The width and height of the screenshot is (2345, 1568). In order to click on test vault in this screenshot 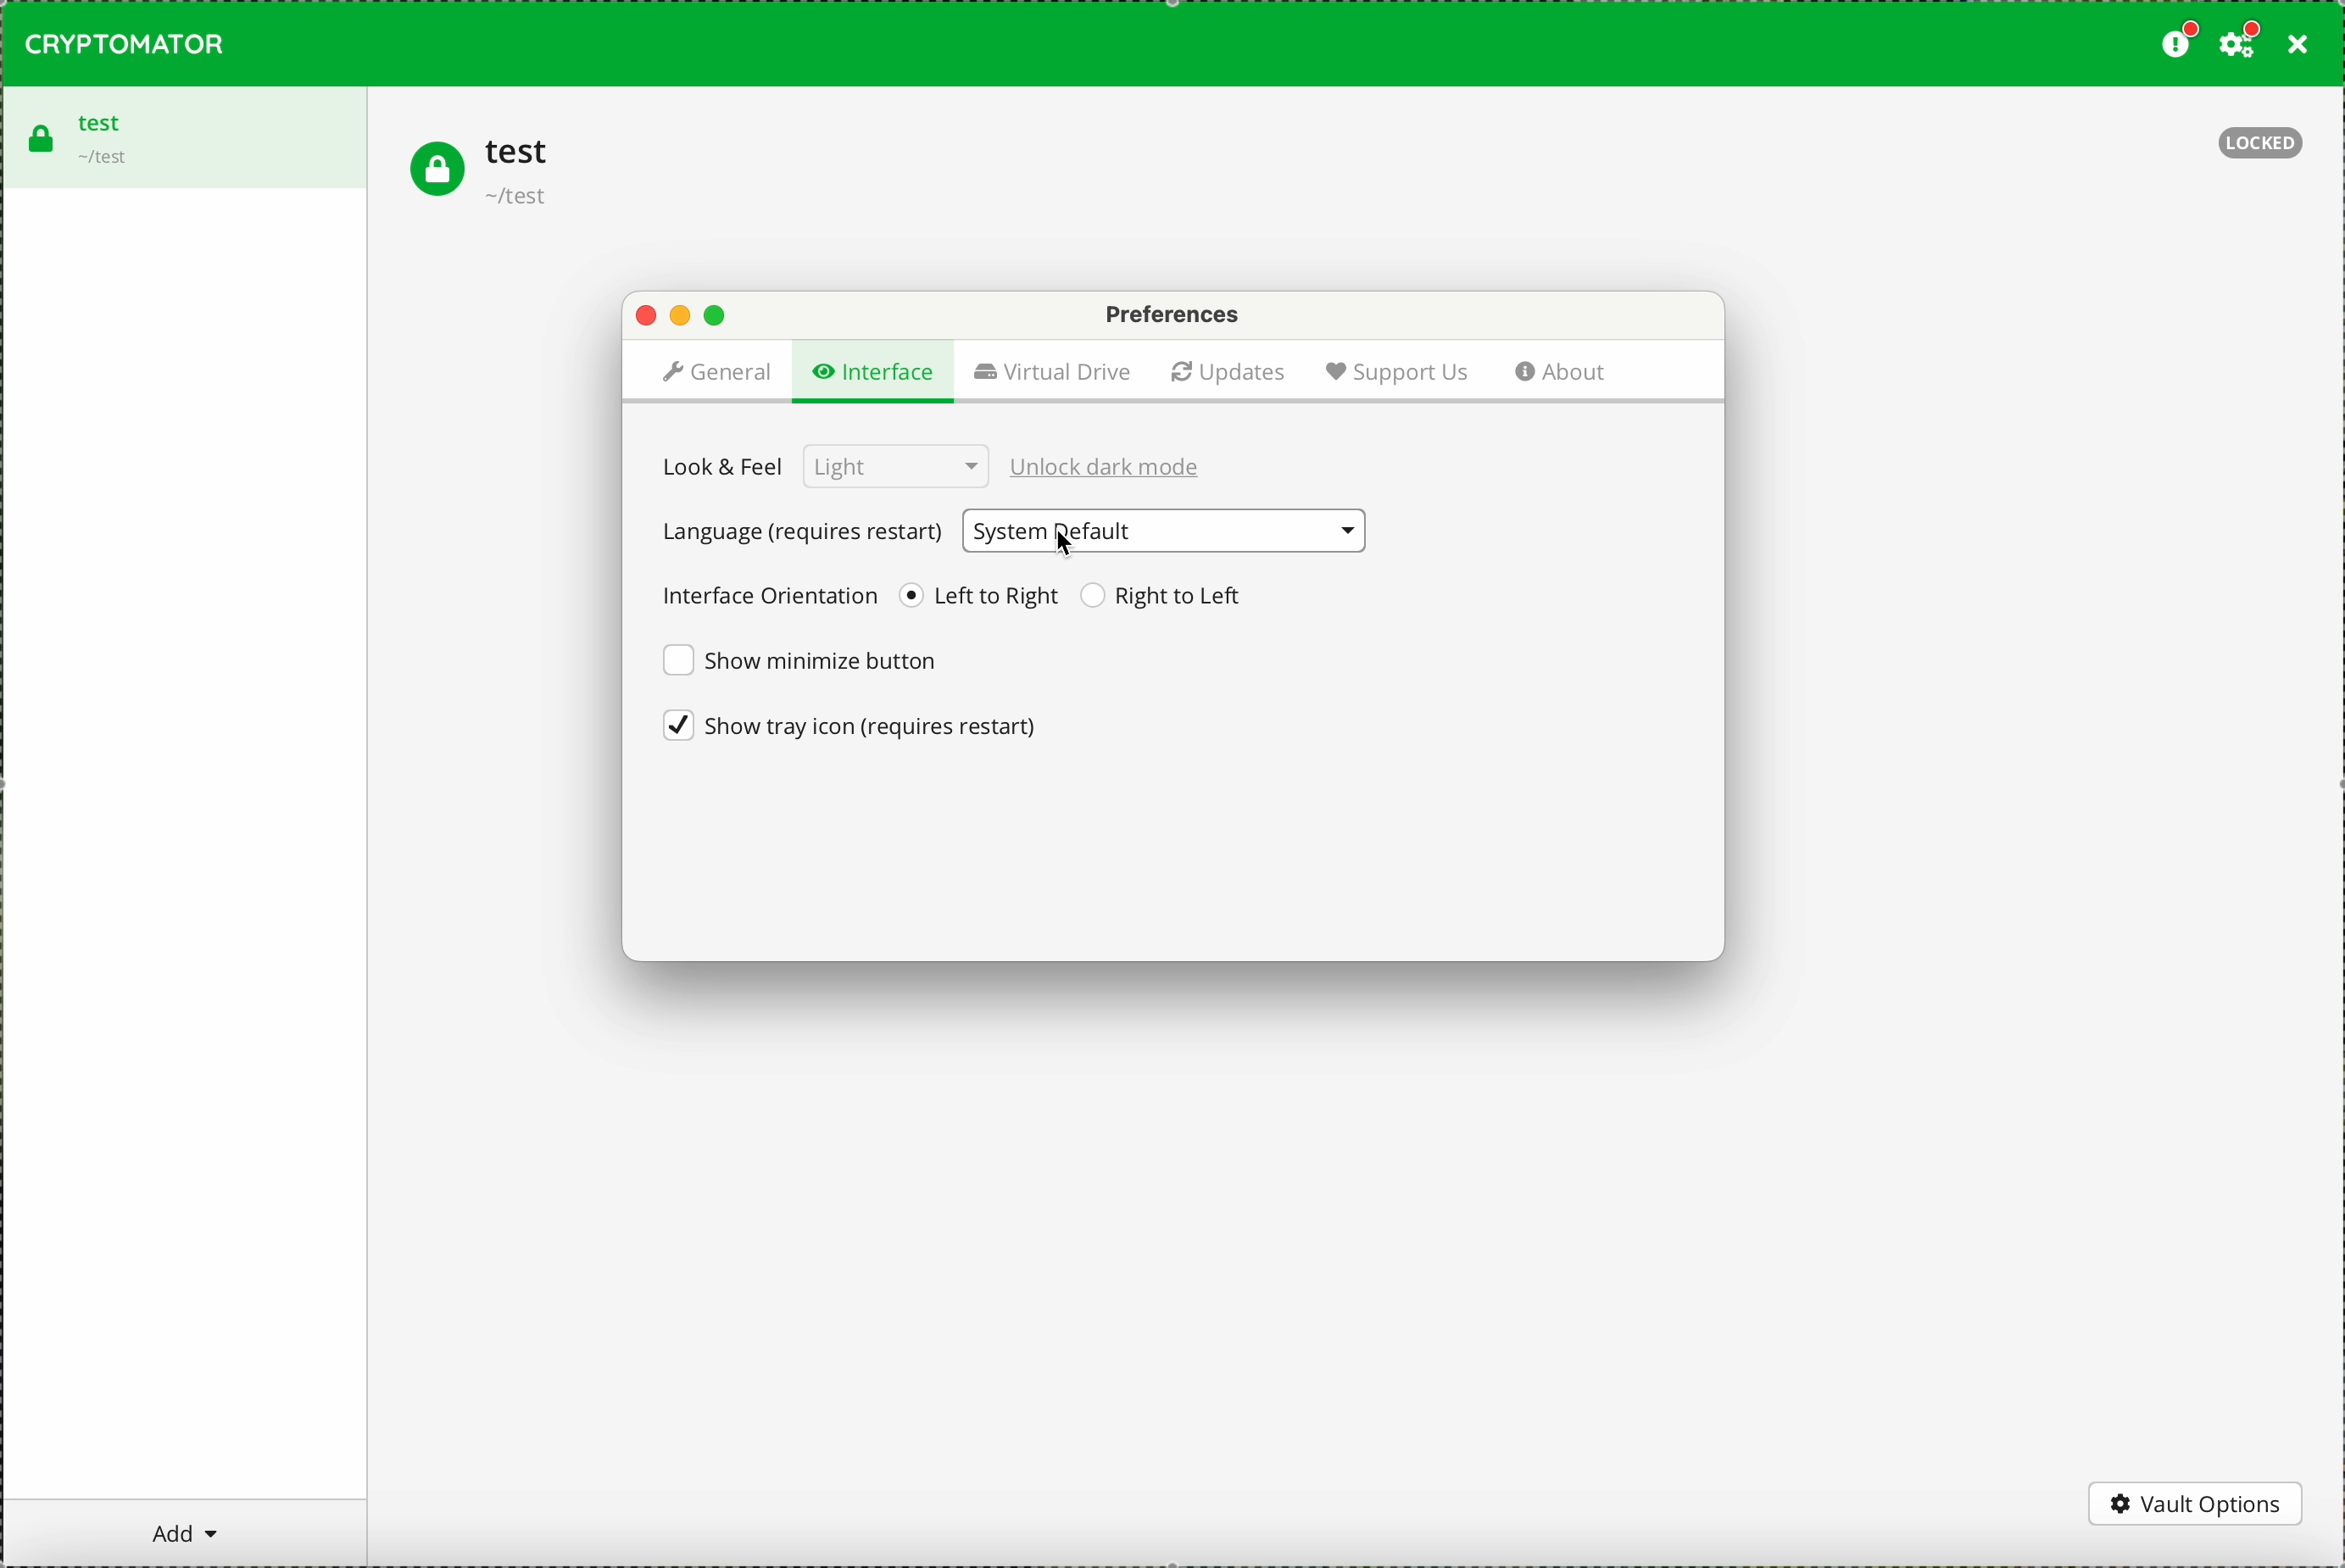, I will do `click(482, 171)`.